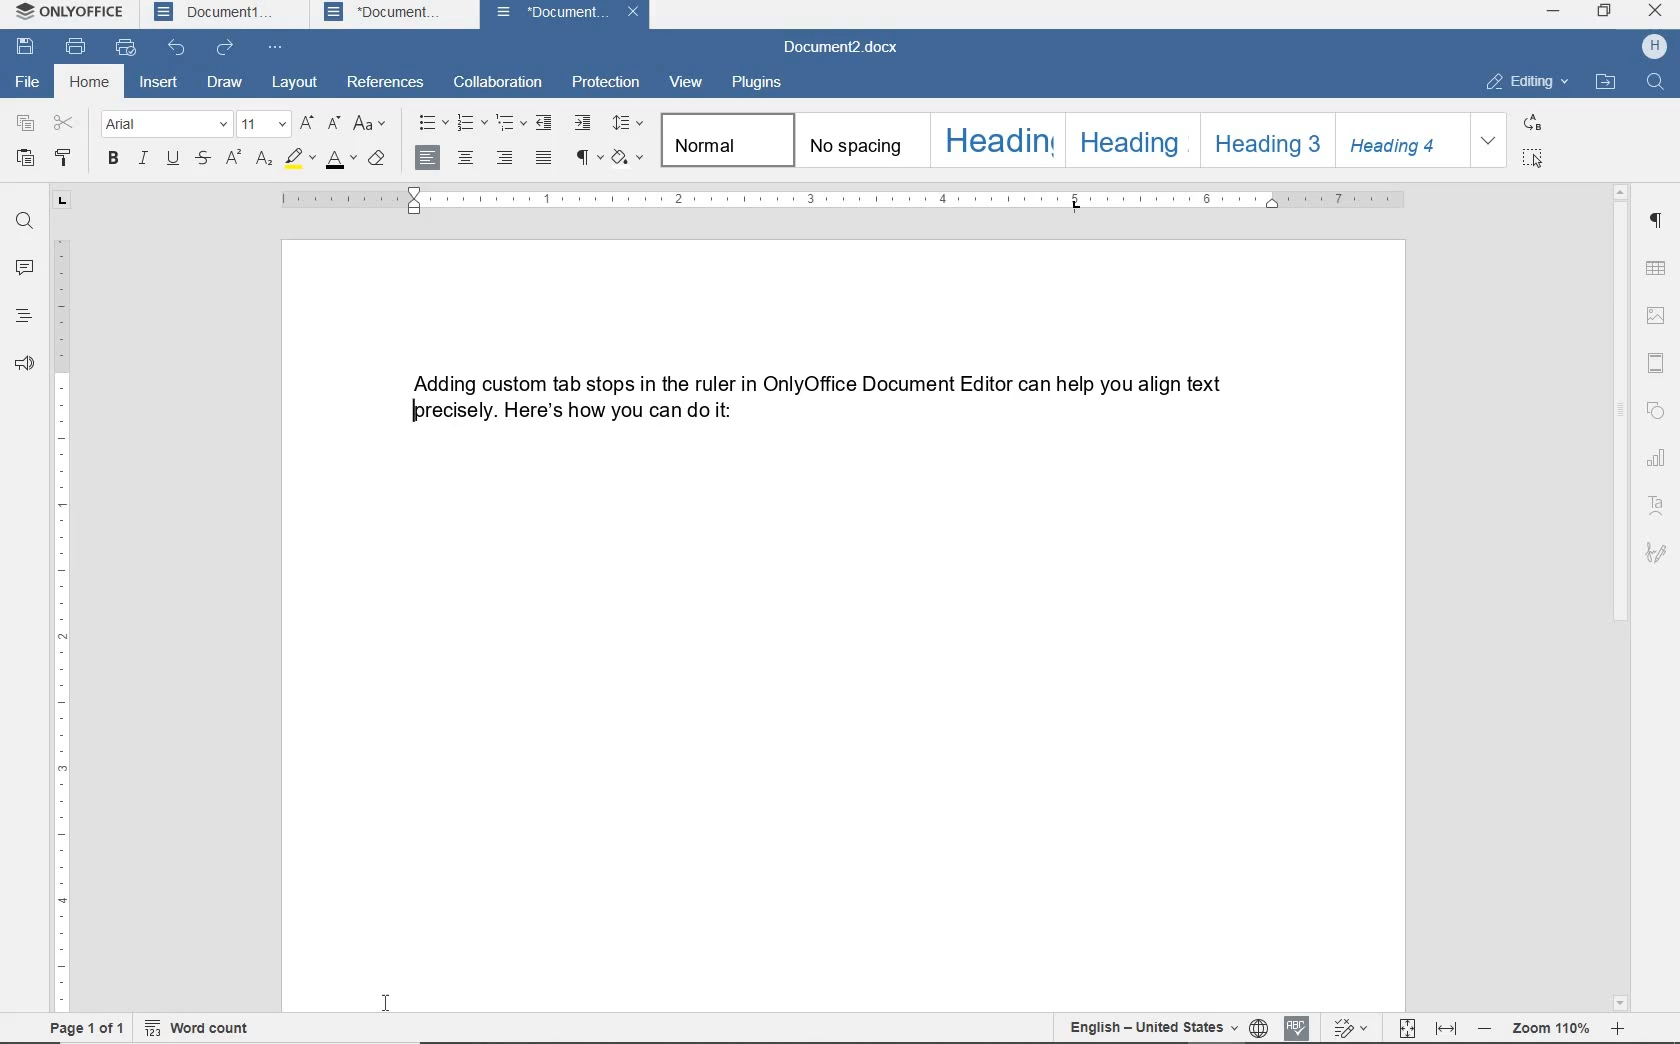 The image size is (1680, 1044). What do you see at coordinates (847, 48) in the screenshot?
I see `document name` at bounding box center [847, 48].